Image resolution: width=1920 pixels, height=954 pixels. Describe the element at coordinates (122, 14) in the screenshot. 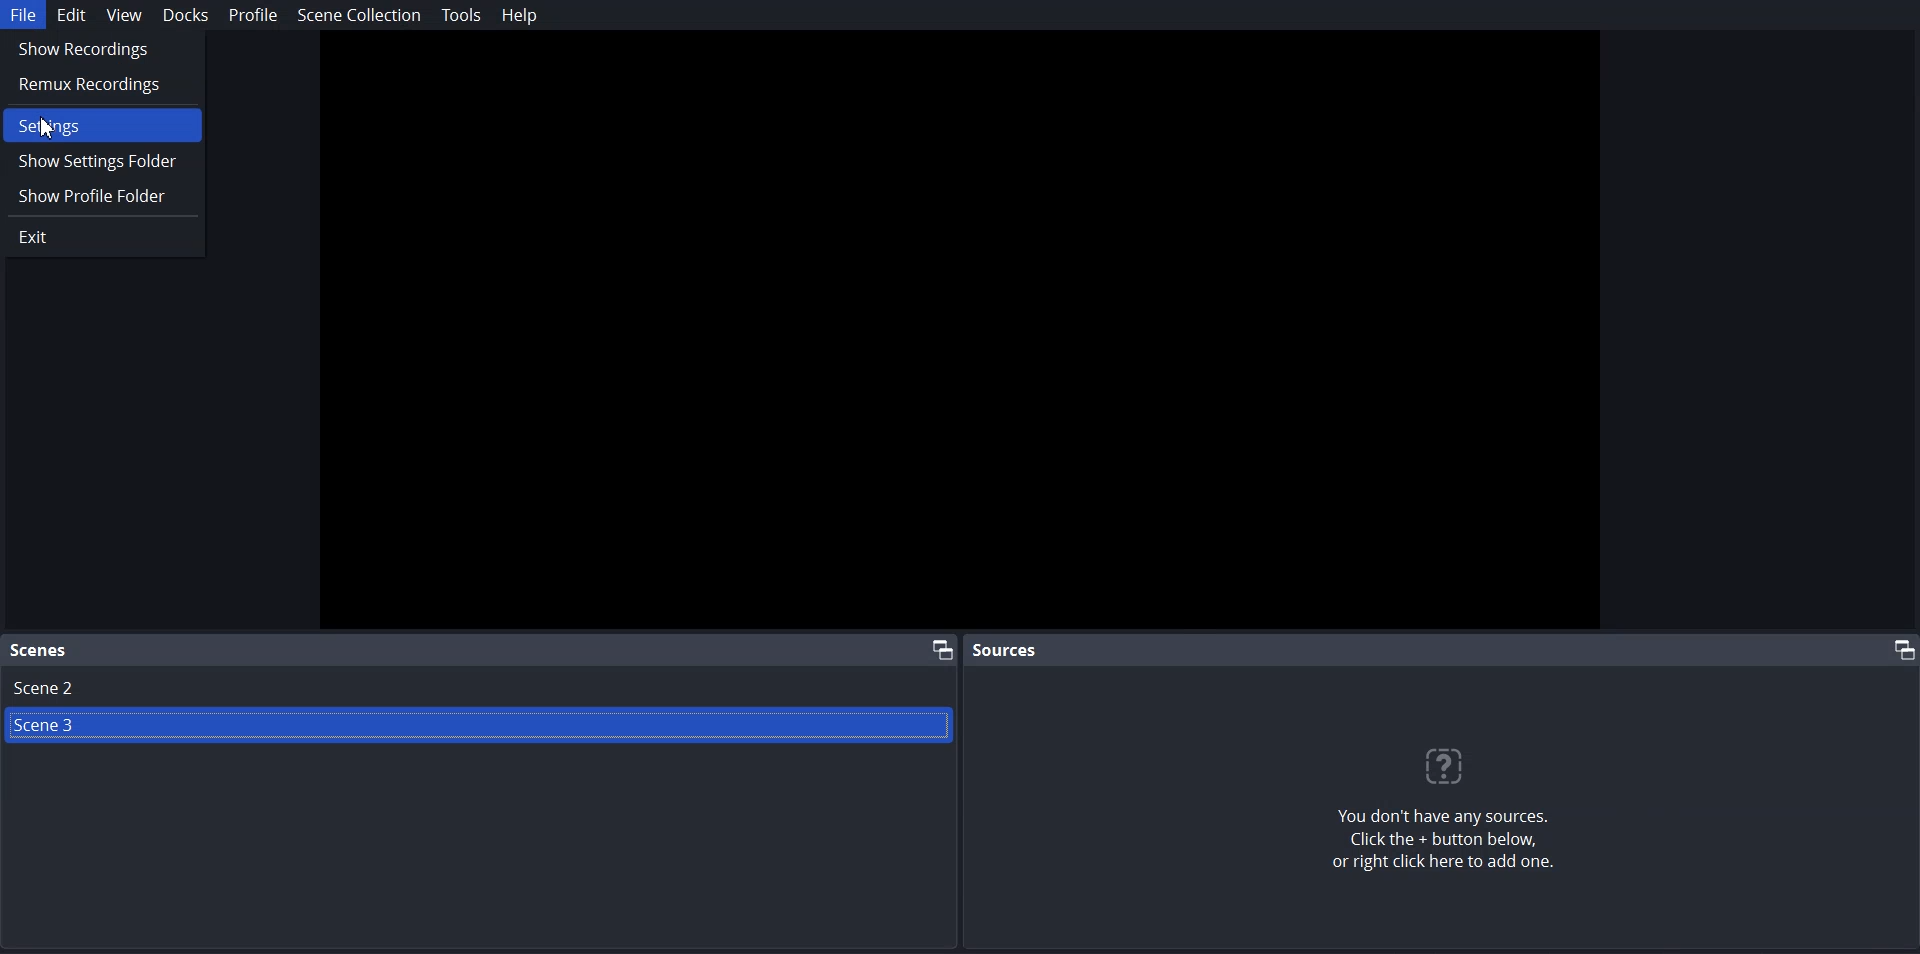

I see `View` at that location.